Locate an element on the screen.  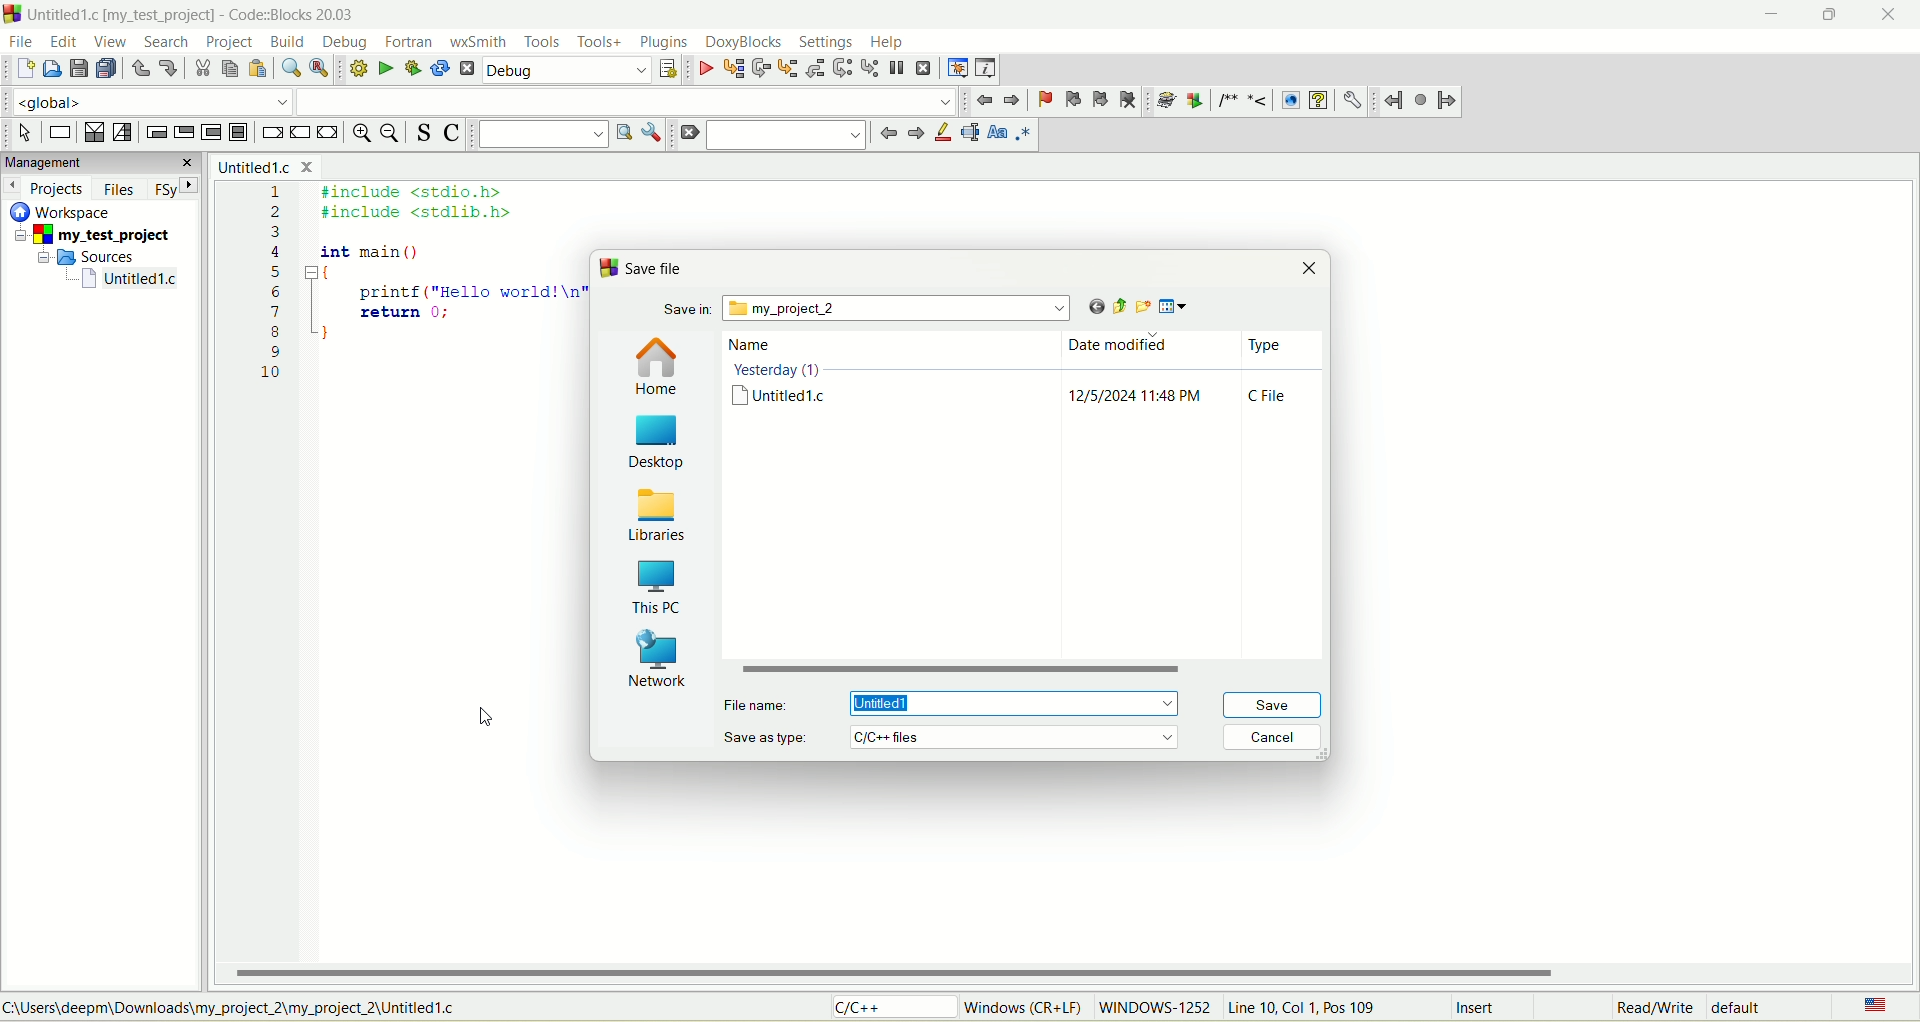
blank space is located at coordinates (627, 101).